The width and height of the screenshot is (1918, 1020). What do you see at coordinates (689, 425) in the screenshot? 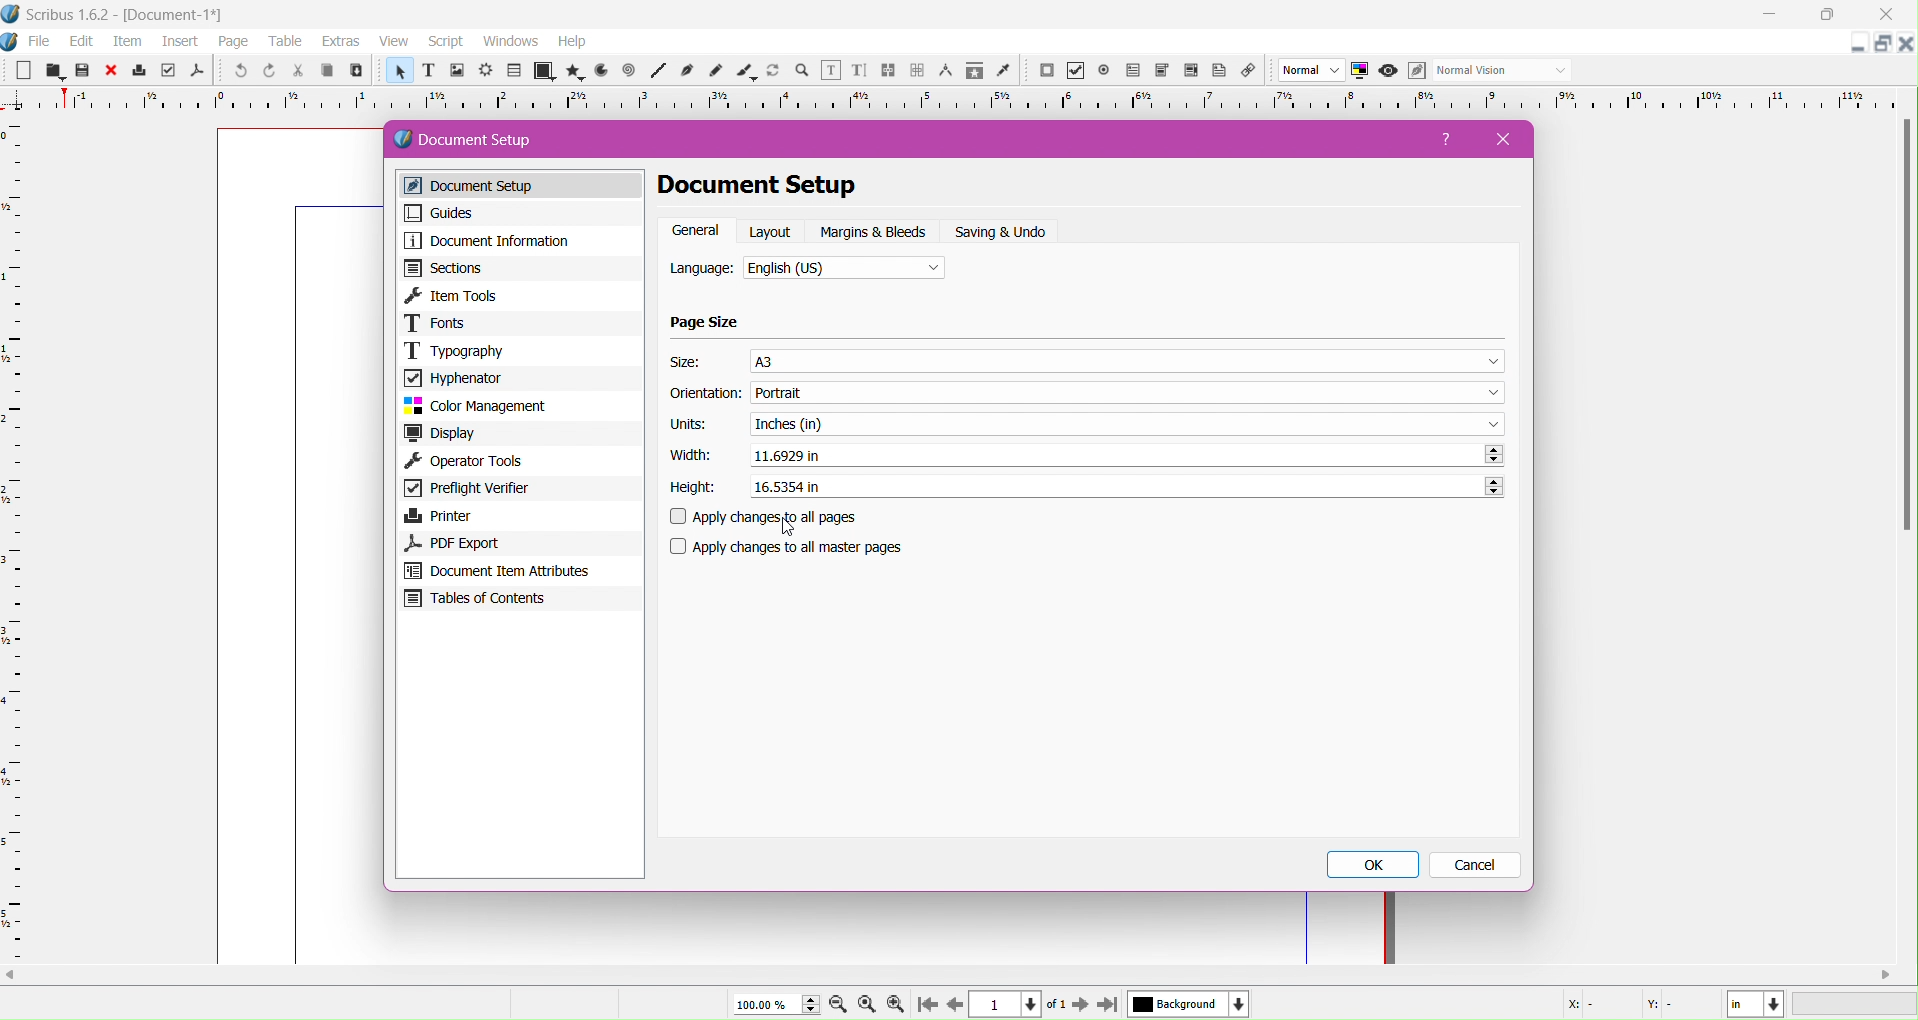
I see `Units` at bounding box center [689, 425].